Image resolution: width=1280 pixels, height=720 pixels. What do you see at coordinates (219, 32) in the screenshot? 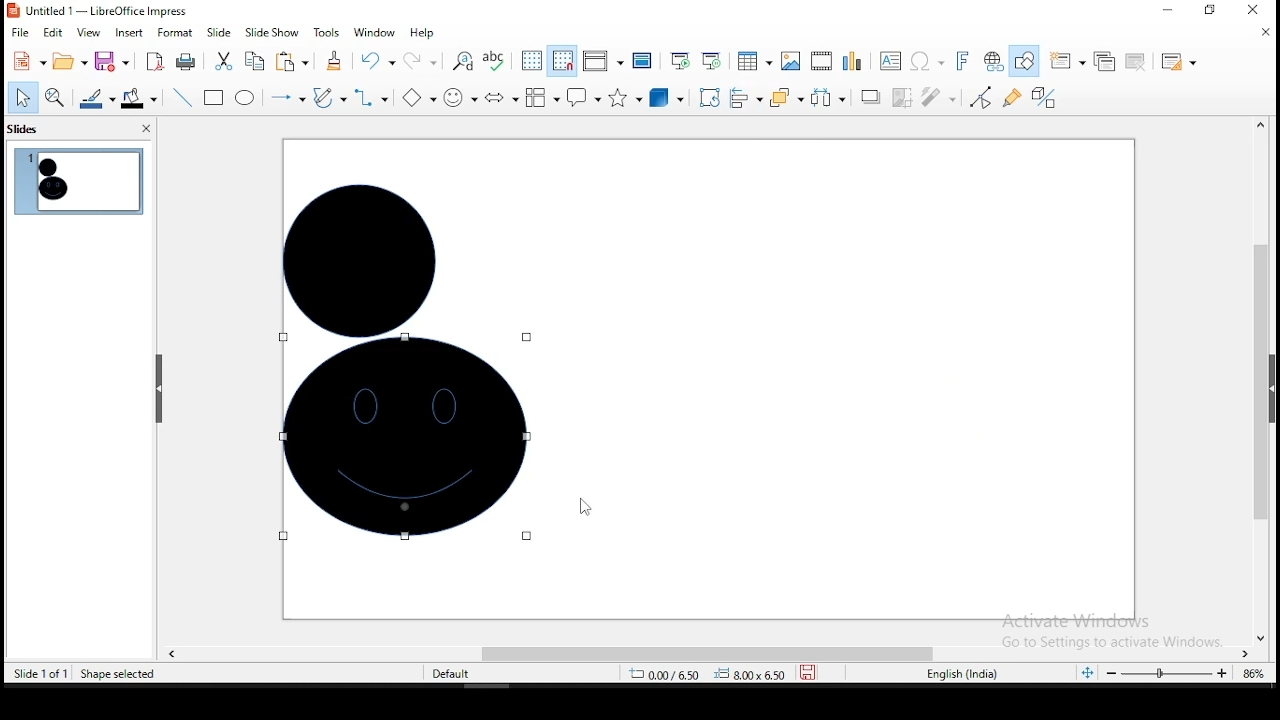
I see `slide` at bounding box center [219, 32].